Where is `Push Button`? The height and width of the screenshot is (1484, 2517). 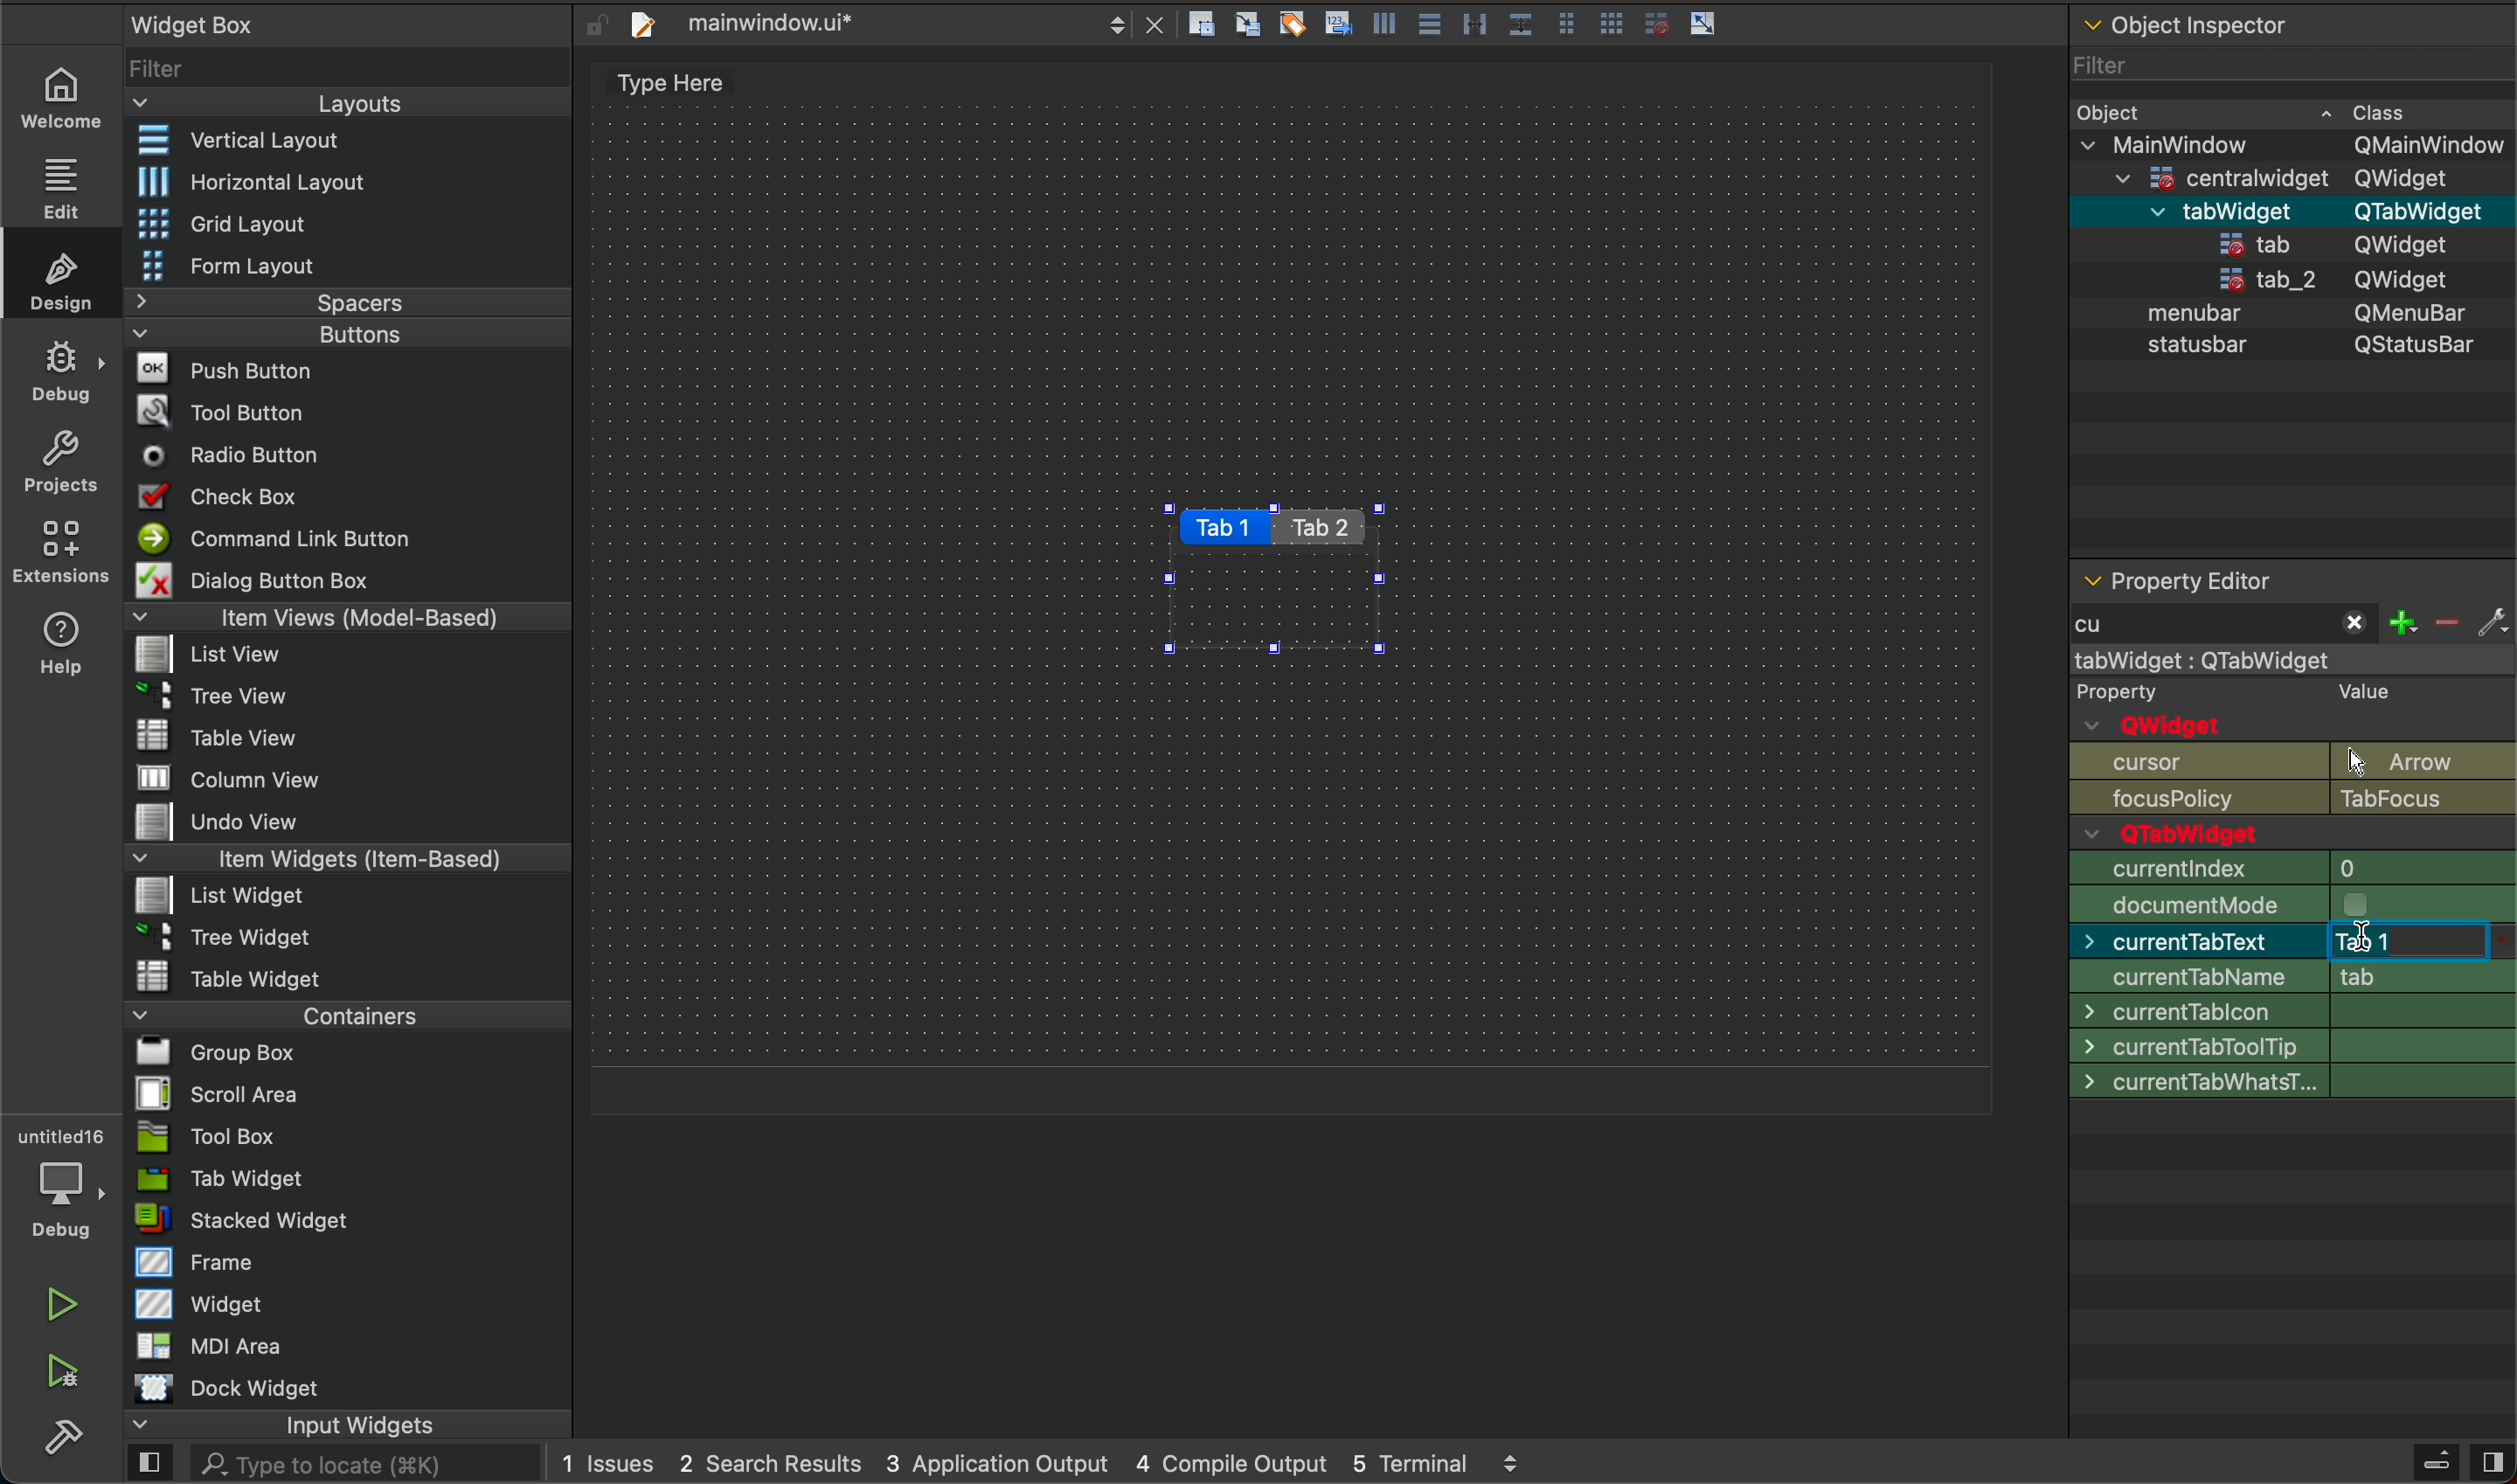 Push Button is located at coordinates (210, 369).